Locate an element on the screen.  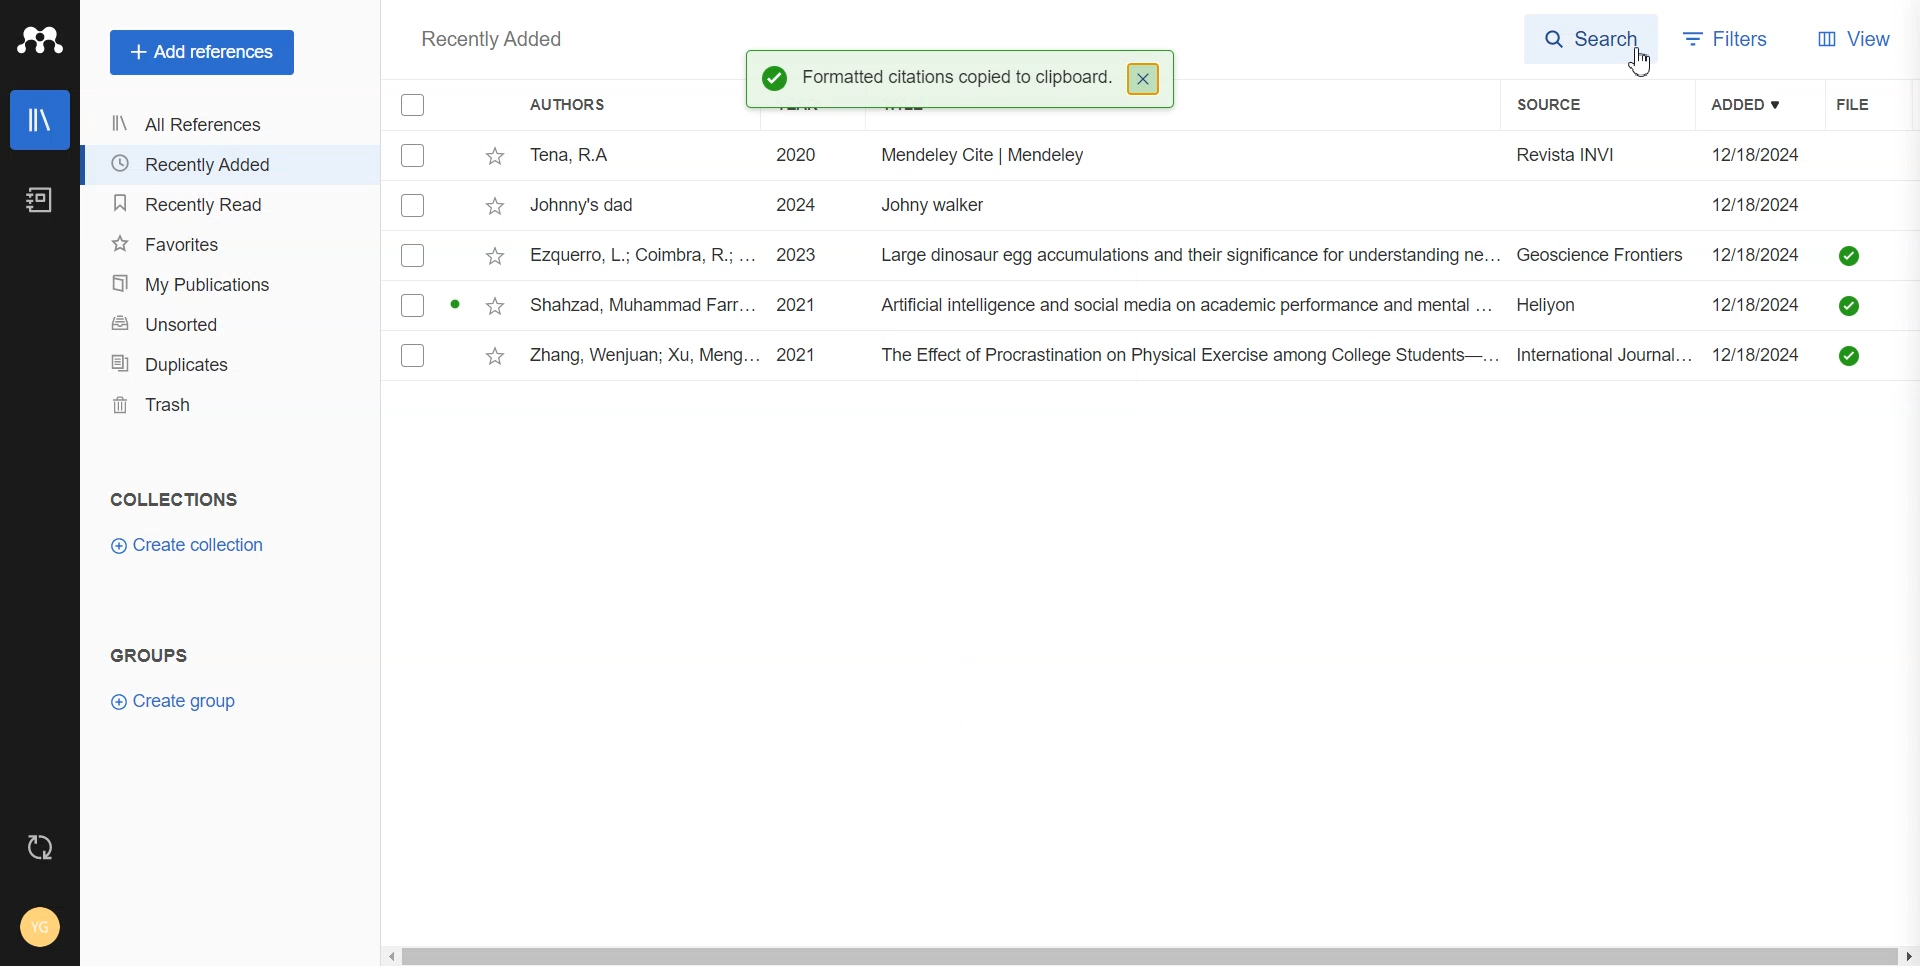
ezquerro, L.; Coimbra, R.; ... 2023 Large dinosaur egg accumulations and their significance for understanding ne... Geoscience Frontiers is located at coordinates (1108, 256).